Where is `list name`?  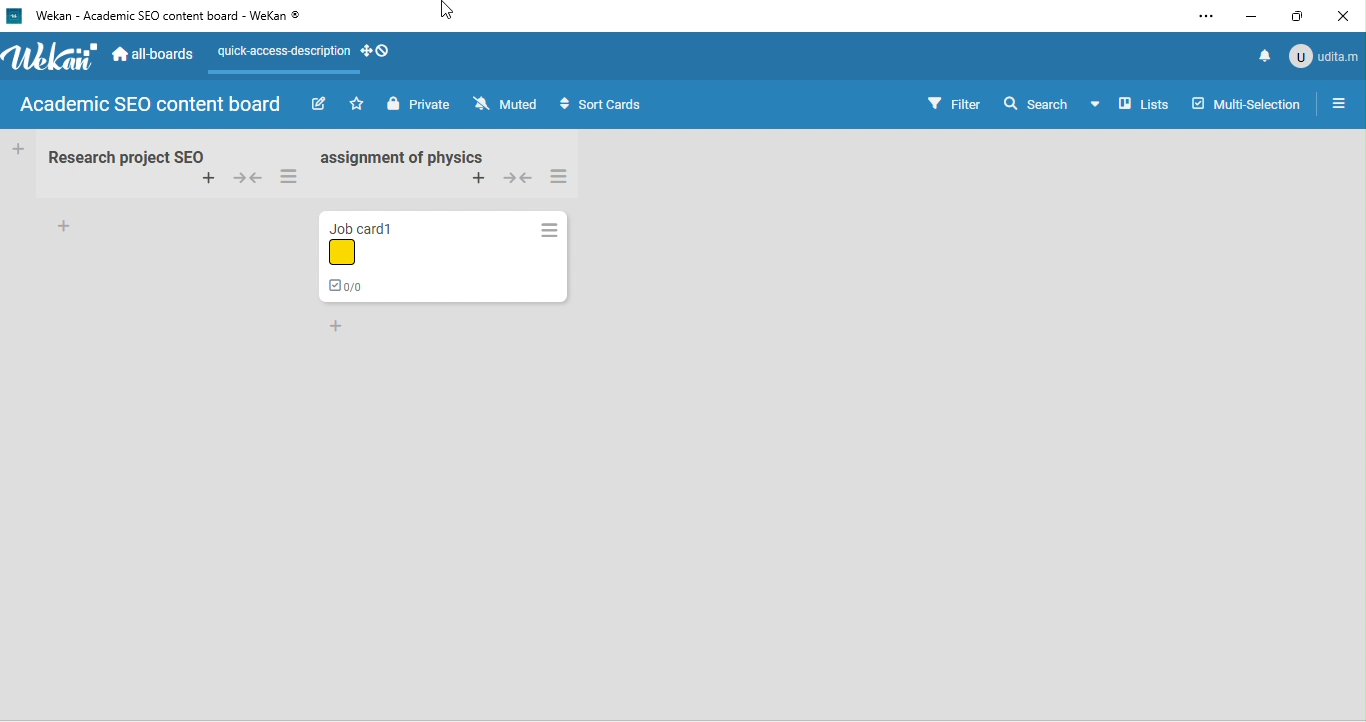
list name is located at coordinates (123, 157).